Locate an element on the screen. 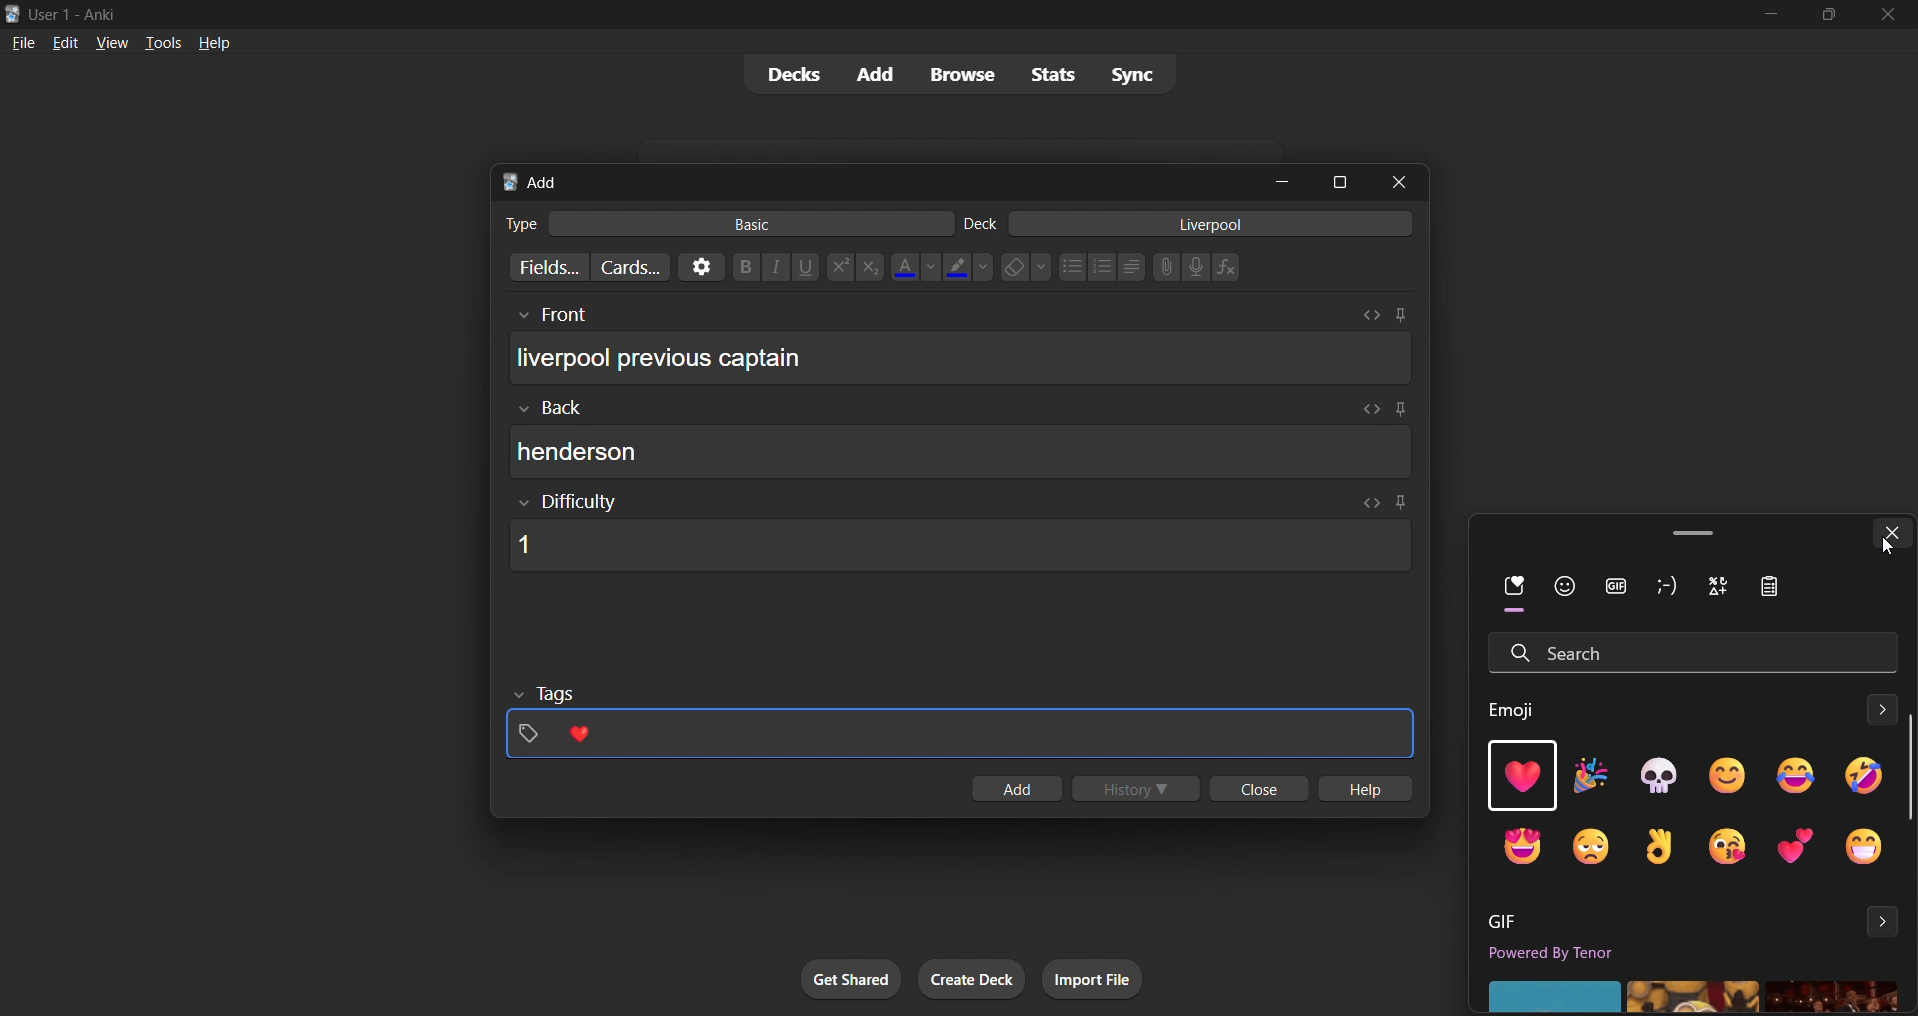 The height and width of the screenshot is (1016, 1918). edit is located at coordinates (59, 40).